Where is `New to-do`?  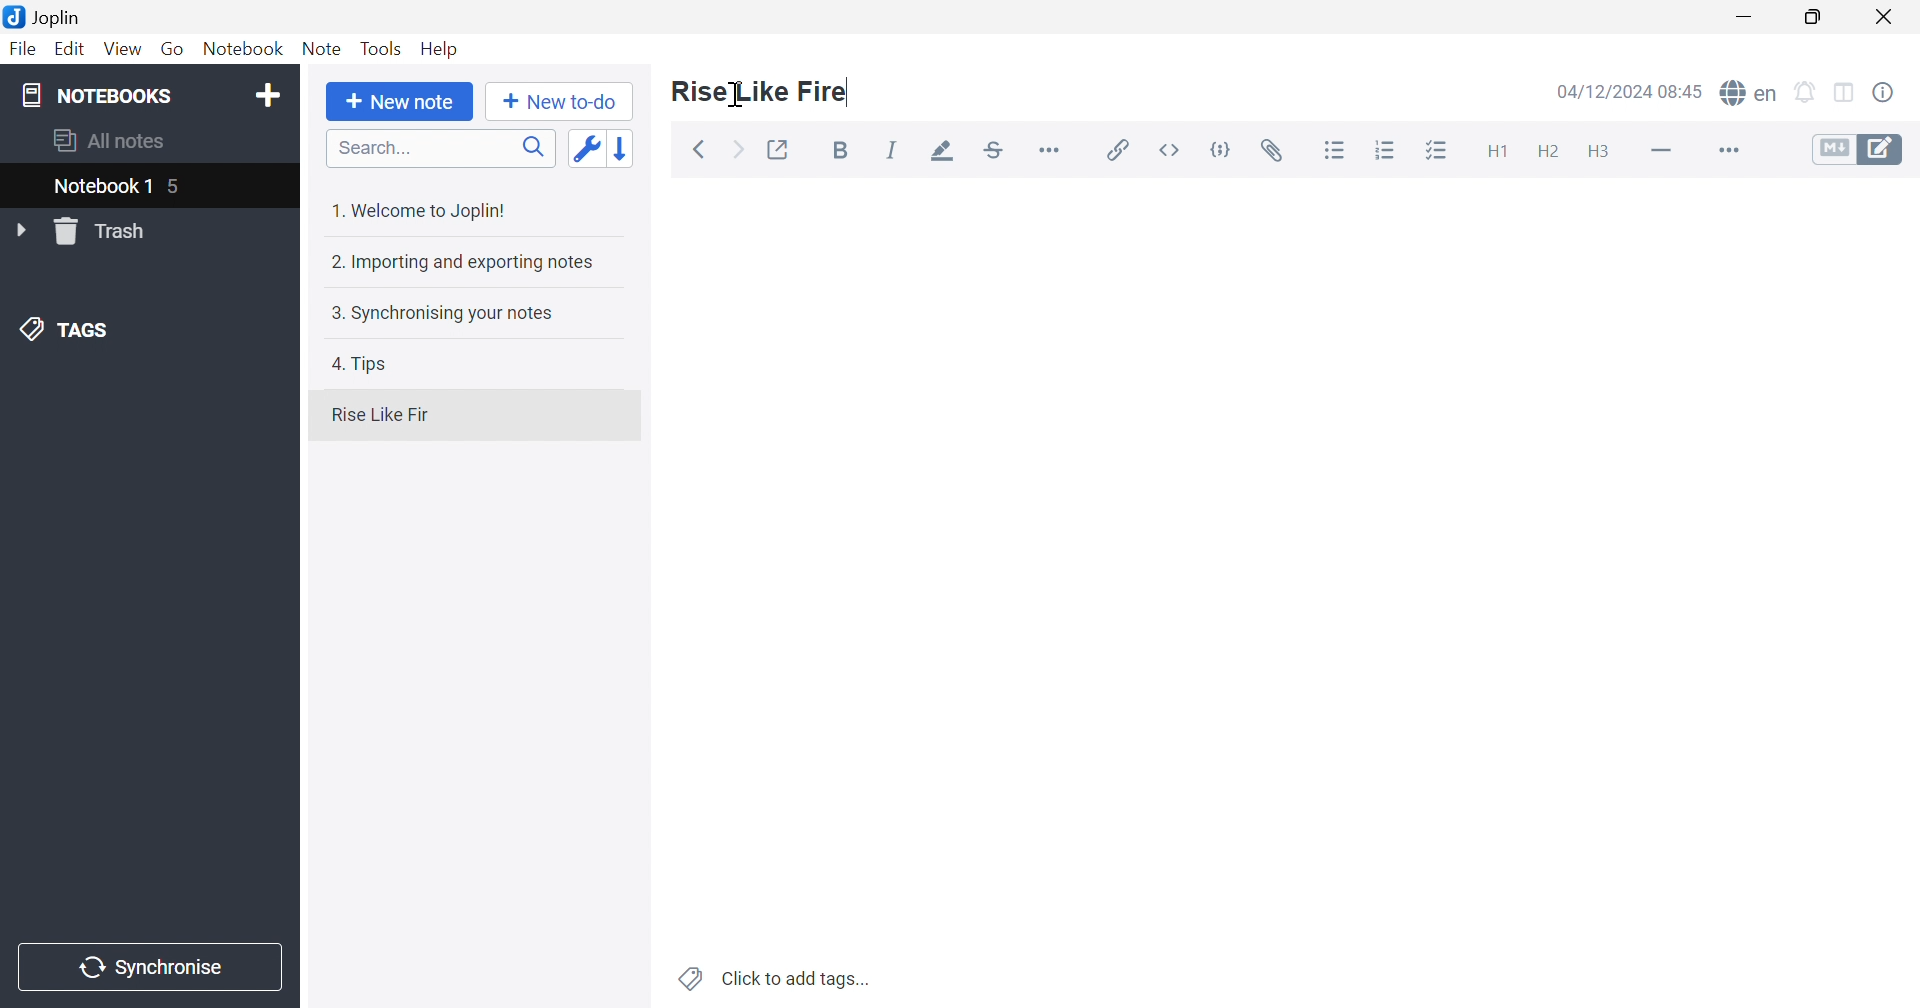 New to-do is located at coordinates (560, 102).